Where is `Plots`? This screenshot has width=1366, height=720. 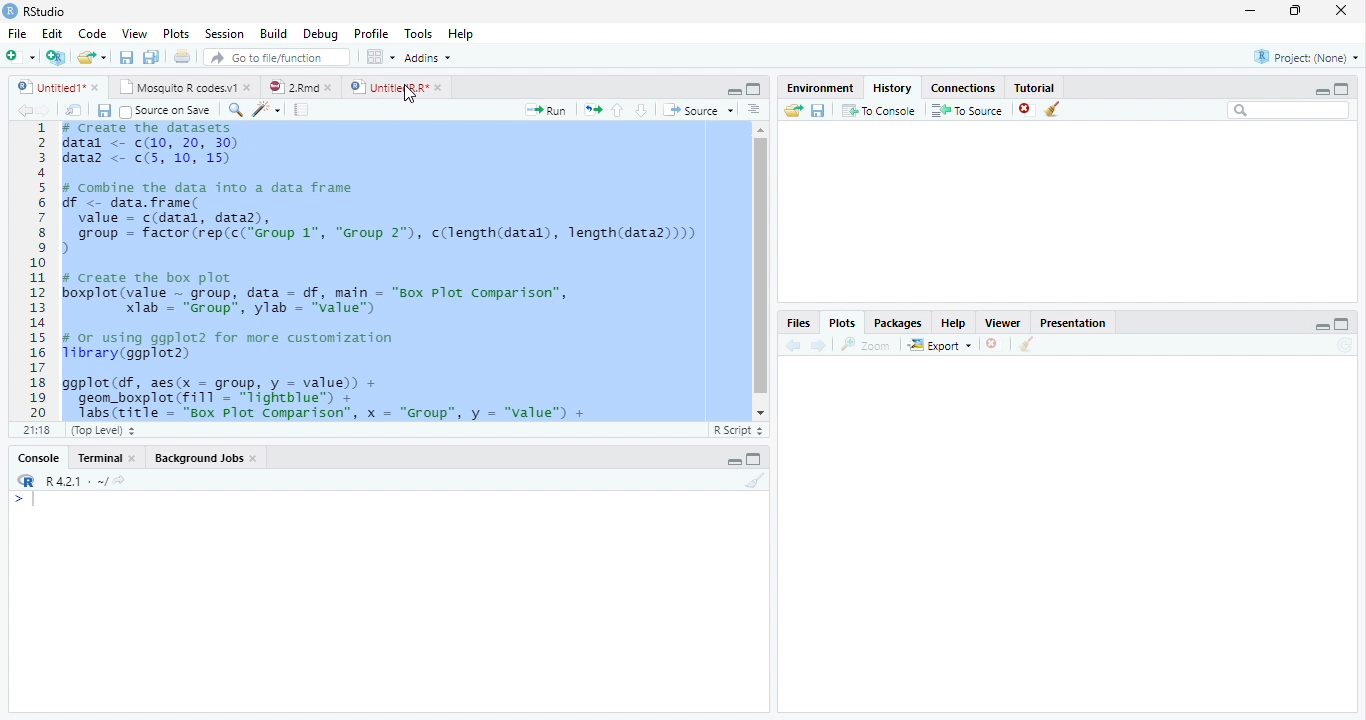
Plots is located at coordinates (174, 33).